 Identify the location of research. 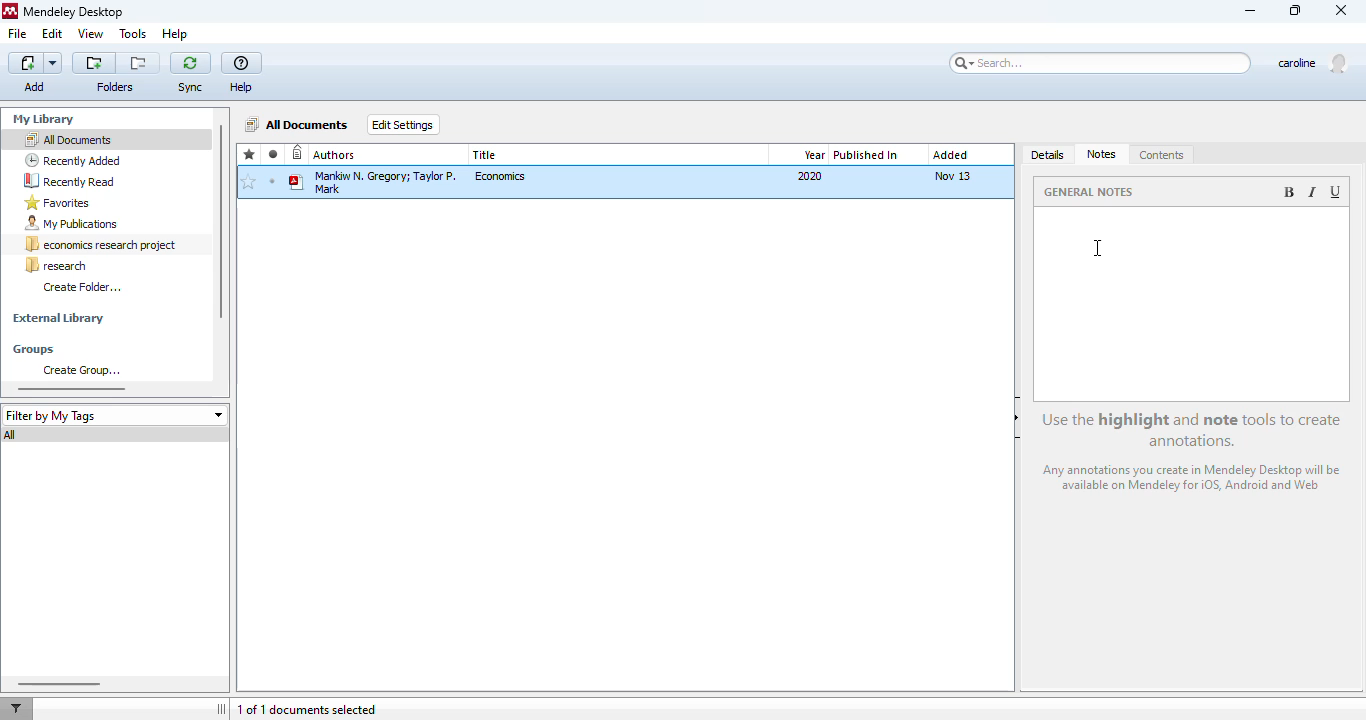
(56, 265).